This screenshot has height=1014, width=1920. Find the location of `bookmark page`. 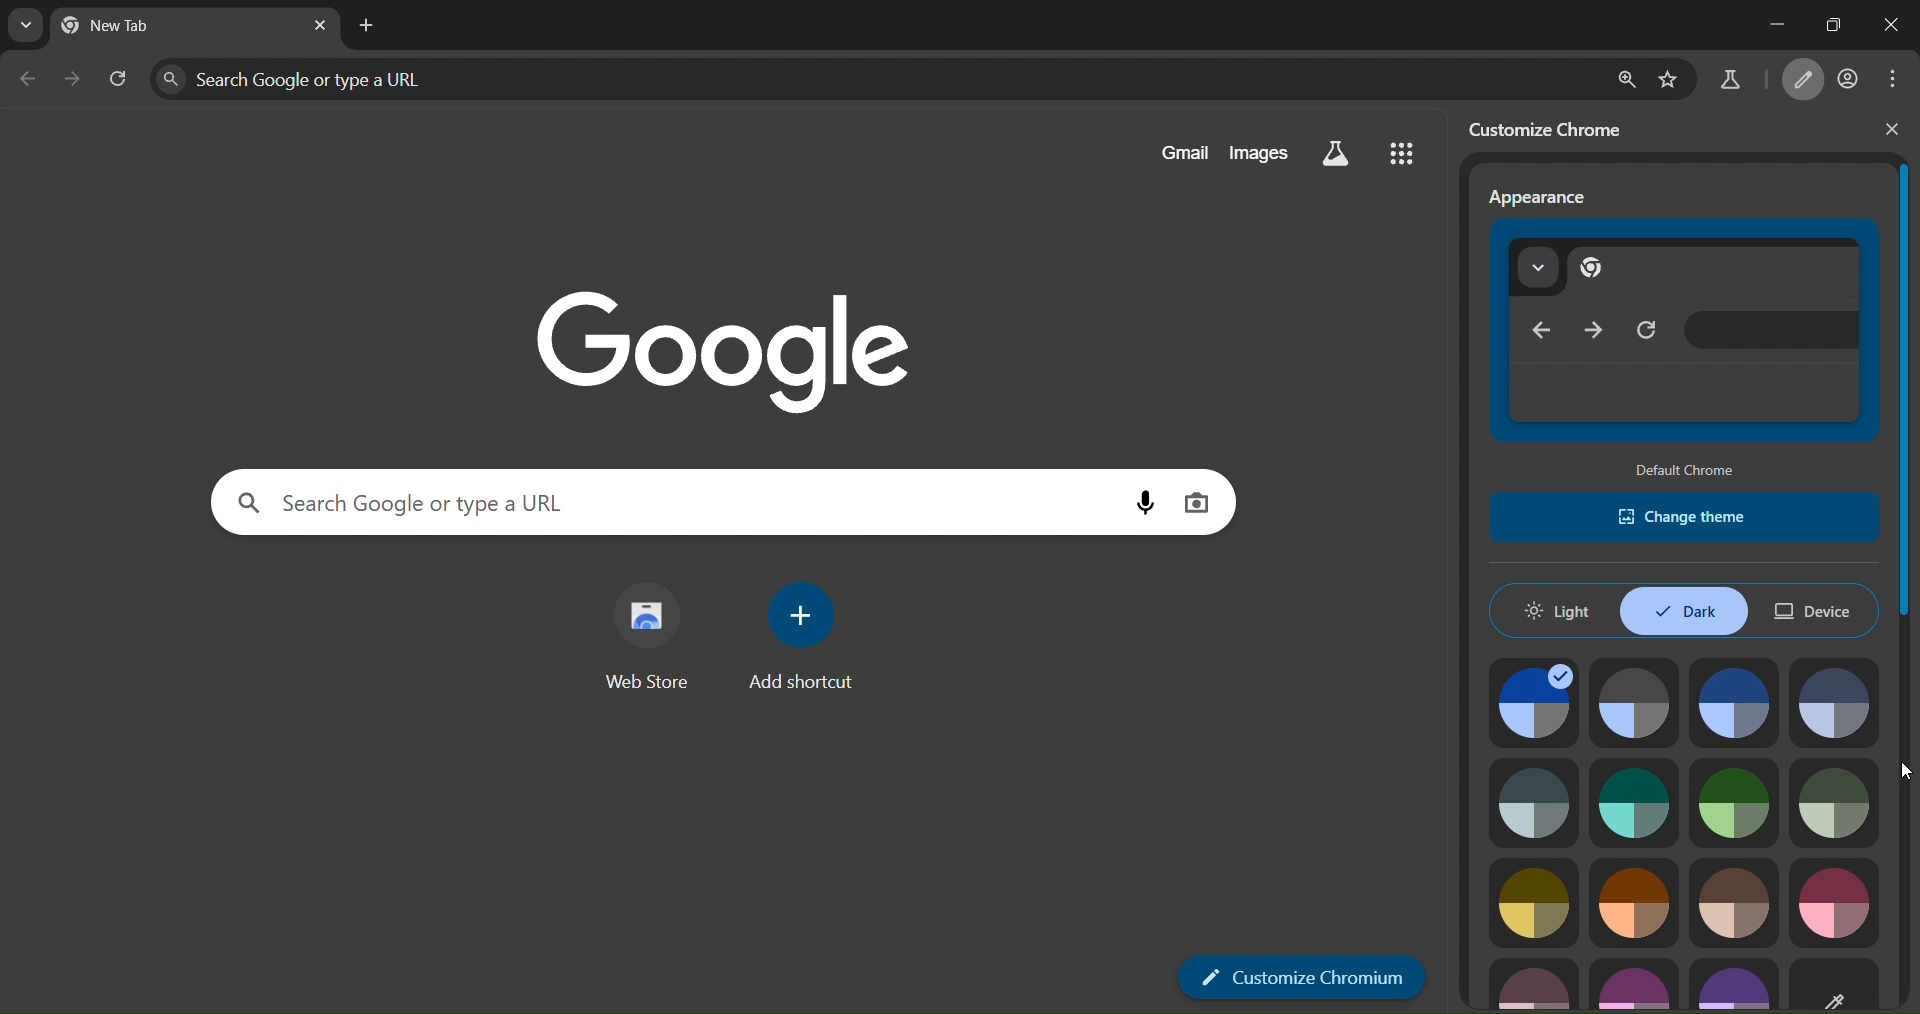

bookmark page is located at coordinates (1674, 75).